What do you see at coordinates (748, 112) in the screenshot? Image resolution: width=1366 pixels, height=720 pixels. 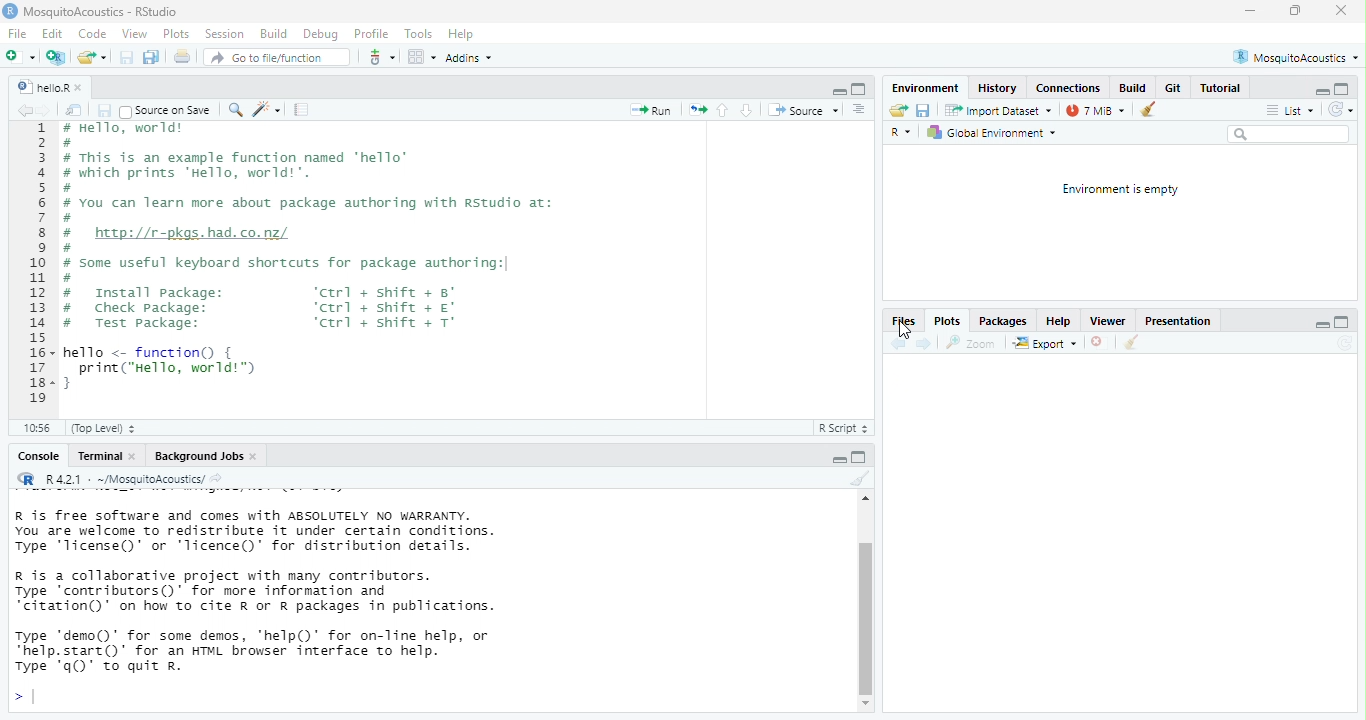 I see `go to next section/chunk` at bounding box center [748, 112].